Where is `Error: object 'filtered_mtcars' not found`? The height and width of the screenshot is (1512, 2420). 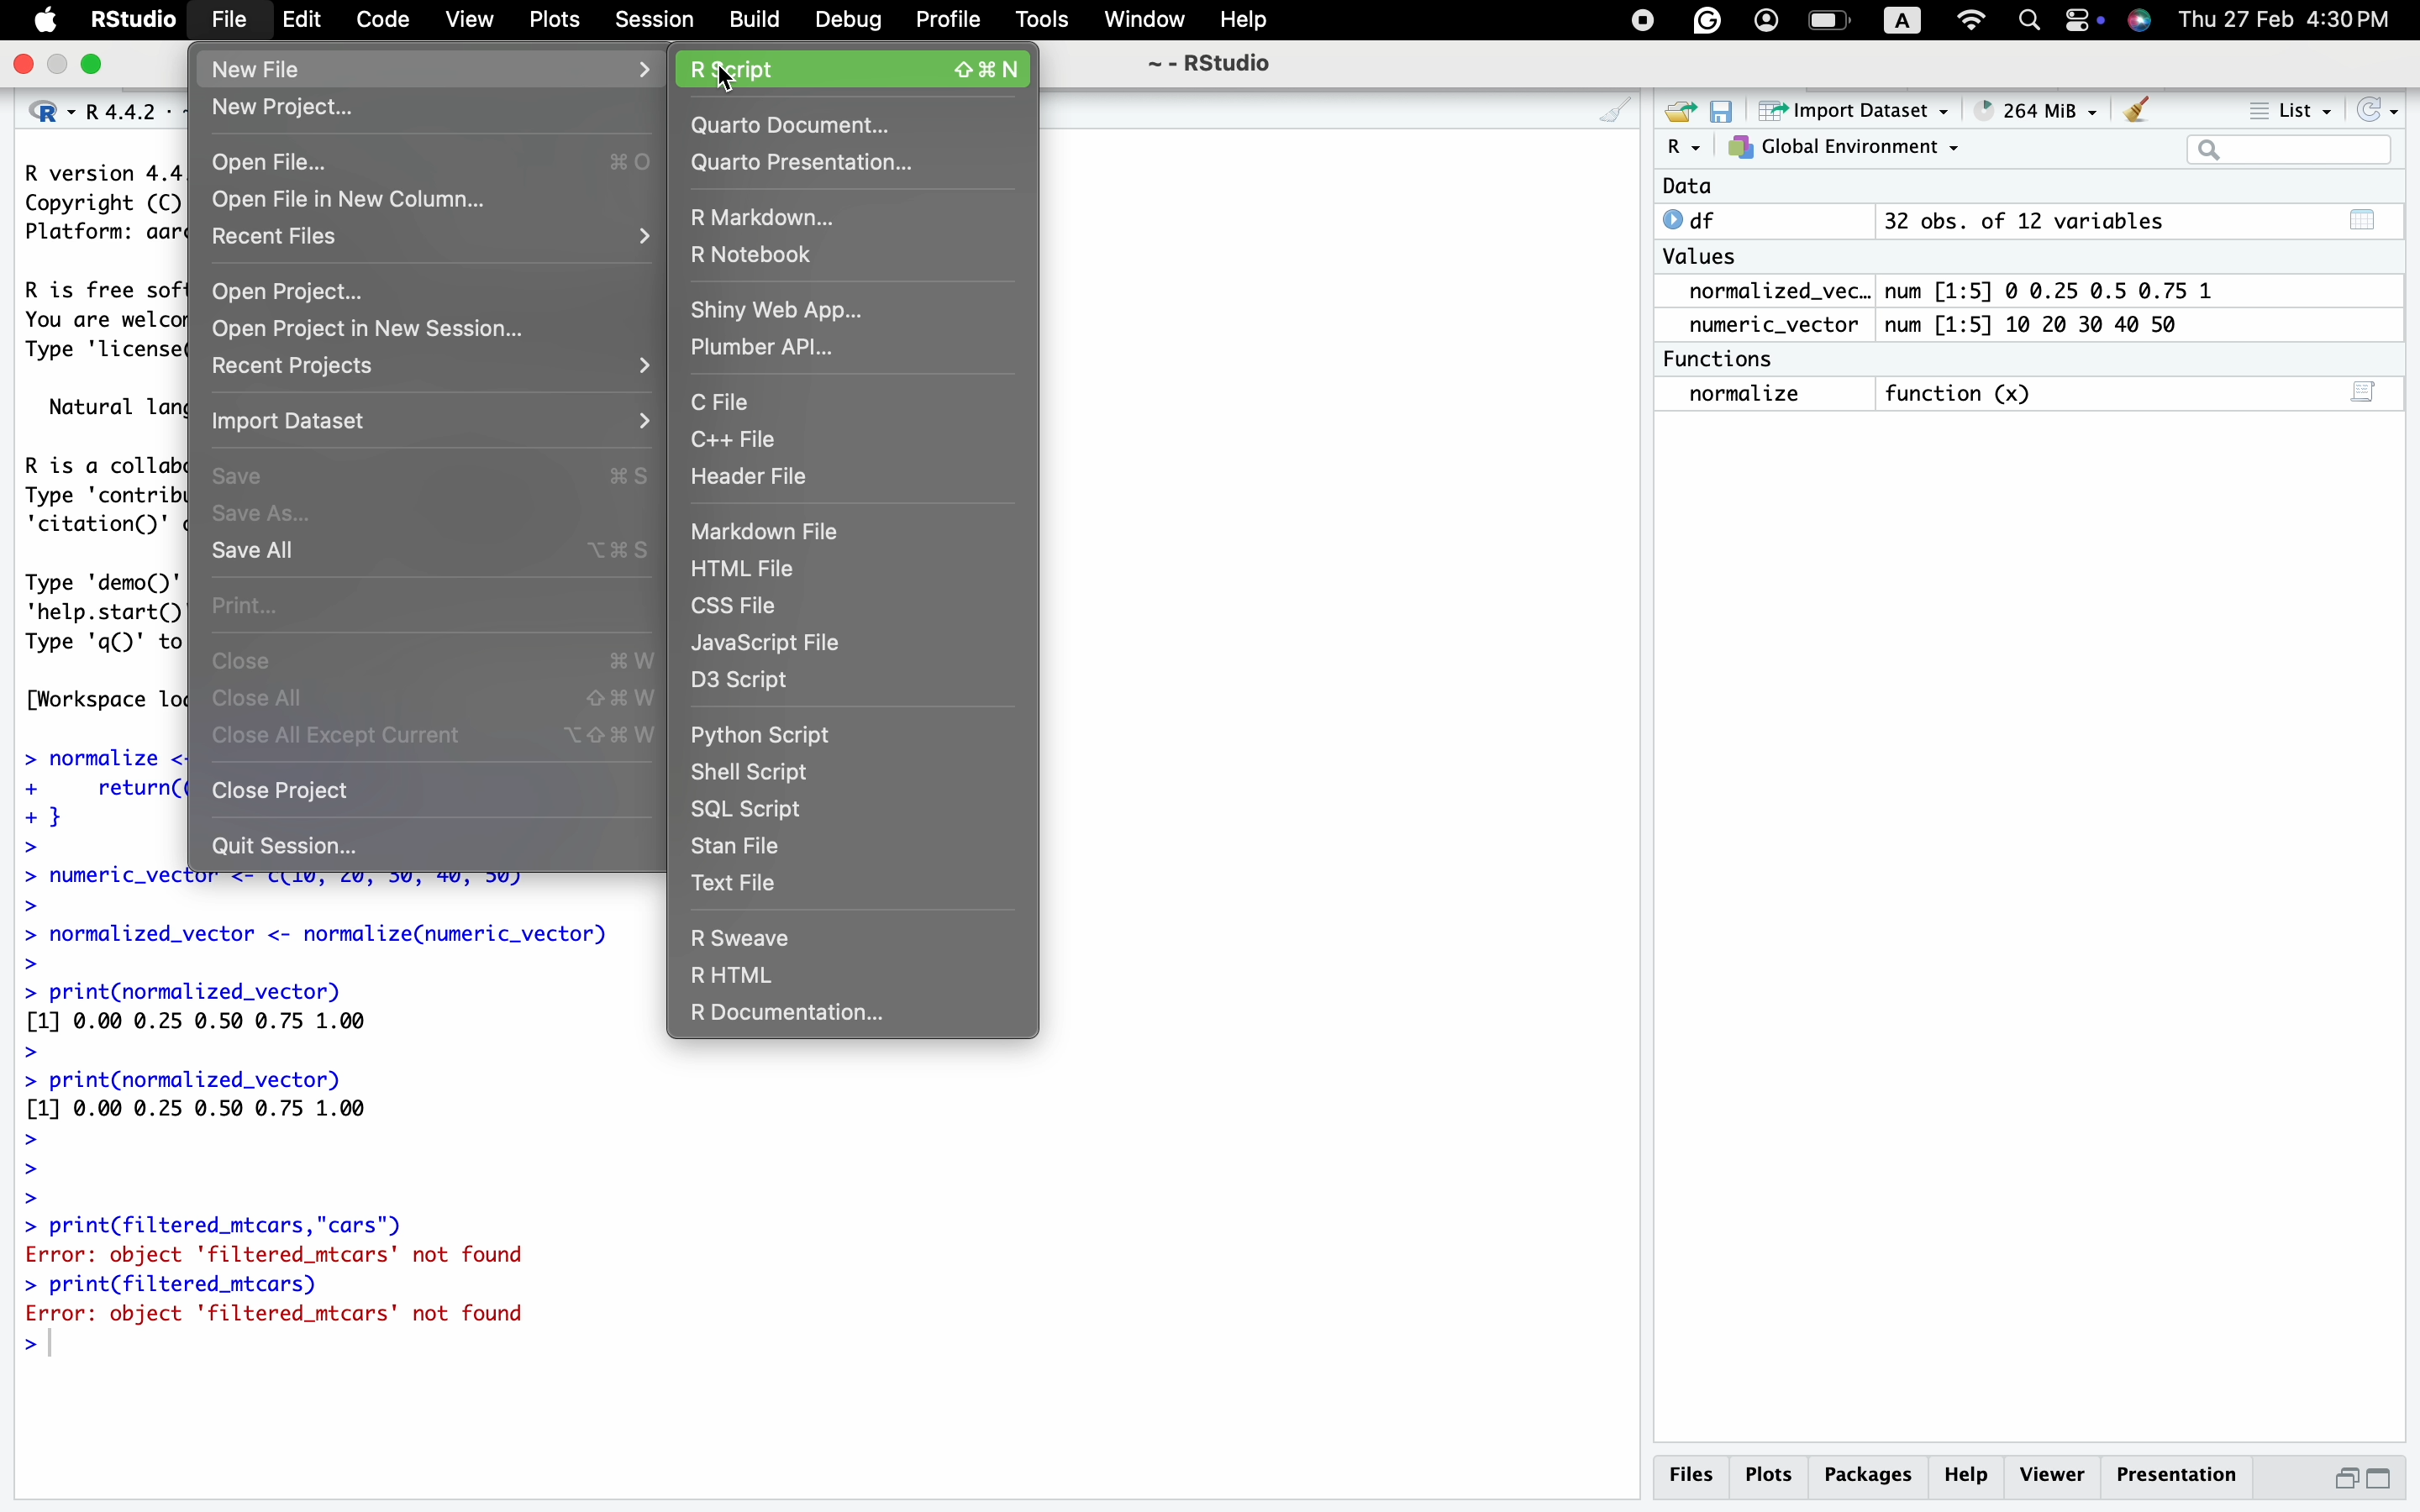
Error: object 'filtered_mtcars' not found is located at coordinates (302, 1256).